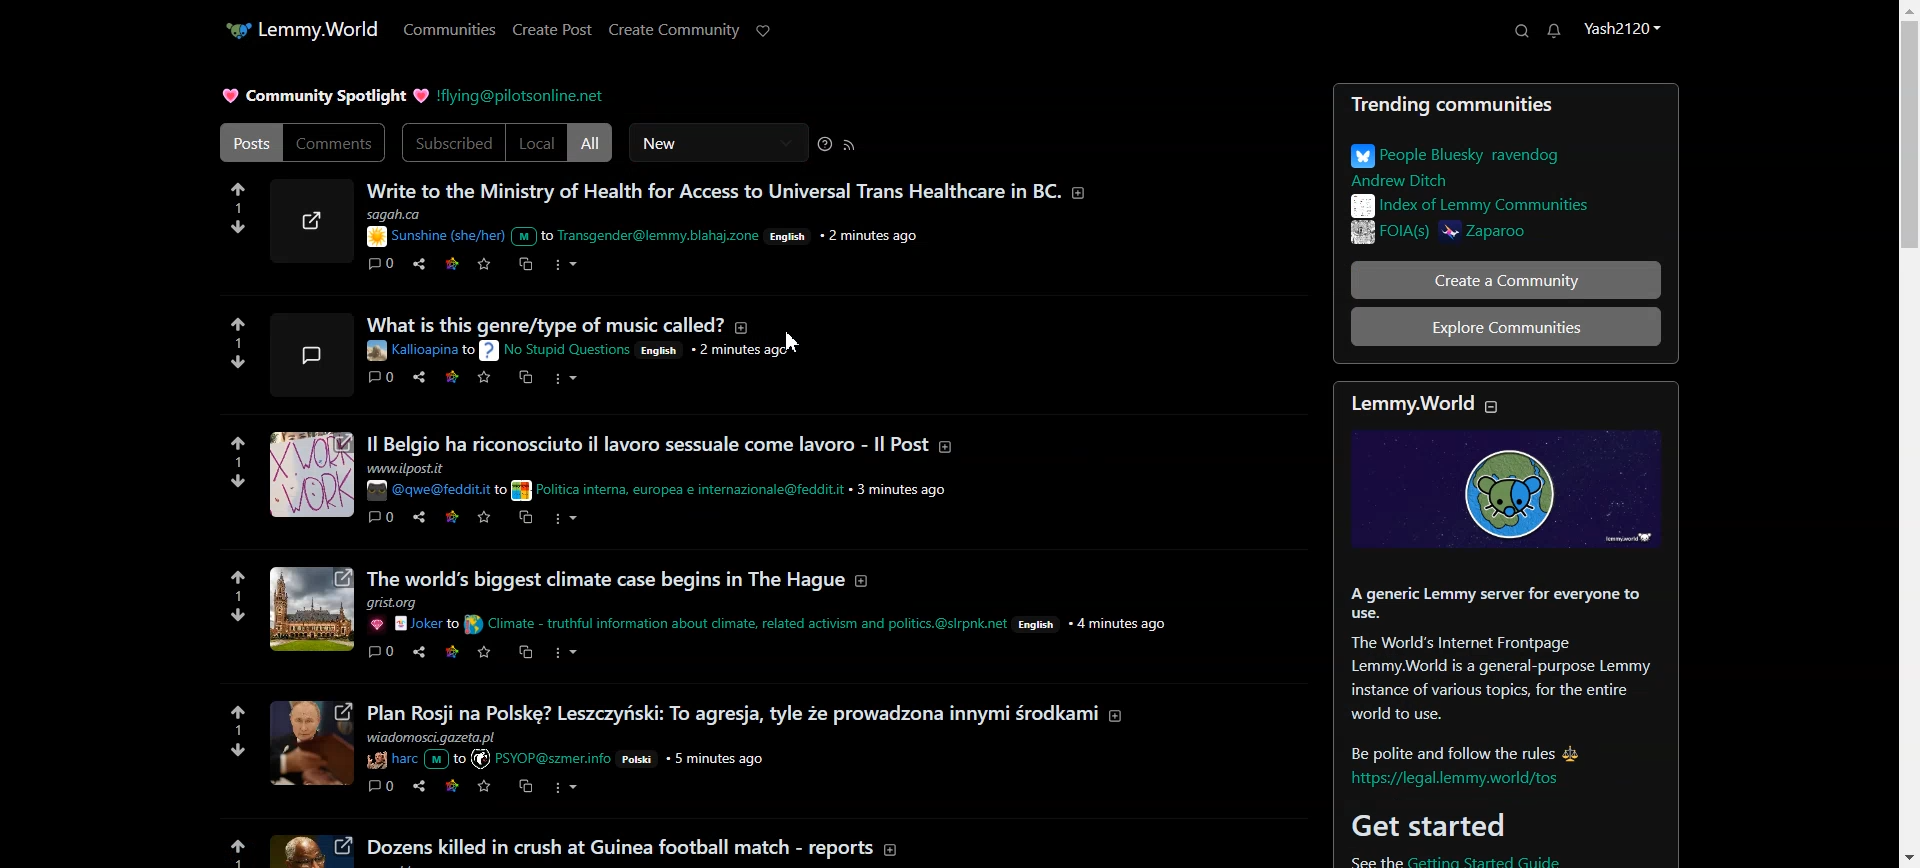 The width and height of the screenshot is (1920, 868). I want to click on share, so click(422, 525).